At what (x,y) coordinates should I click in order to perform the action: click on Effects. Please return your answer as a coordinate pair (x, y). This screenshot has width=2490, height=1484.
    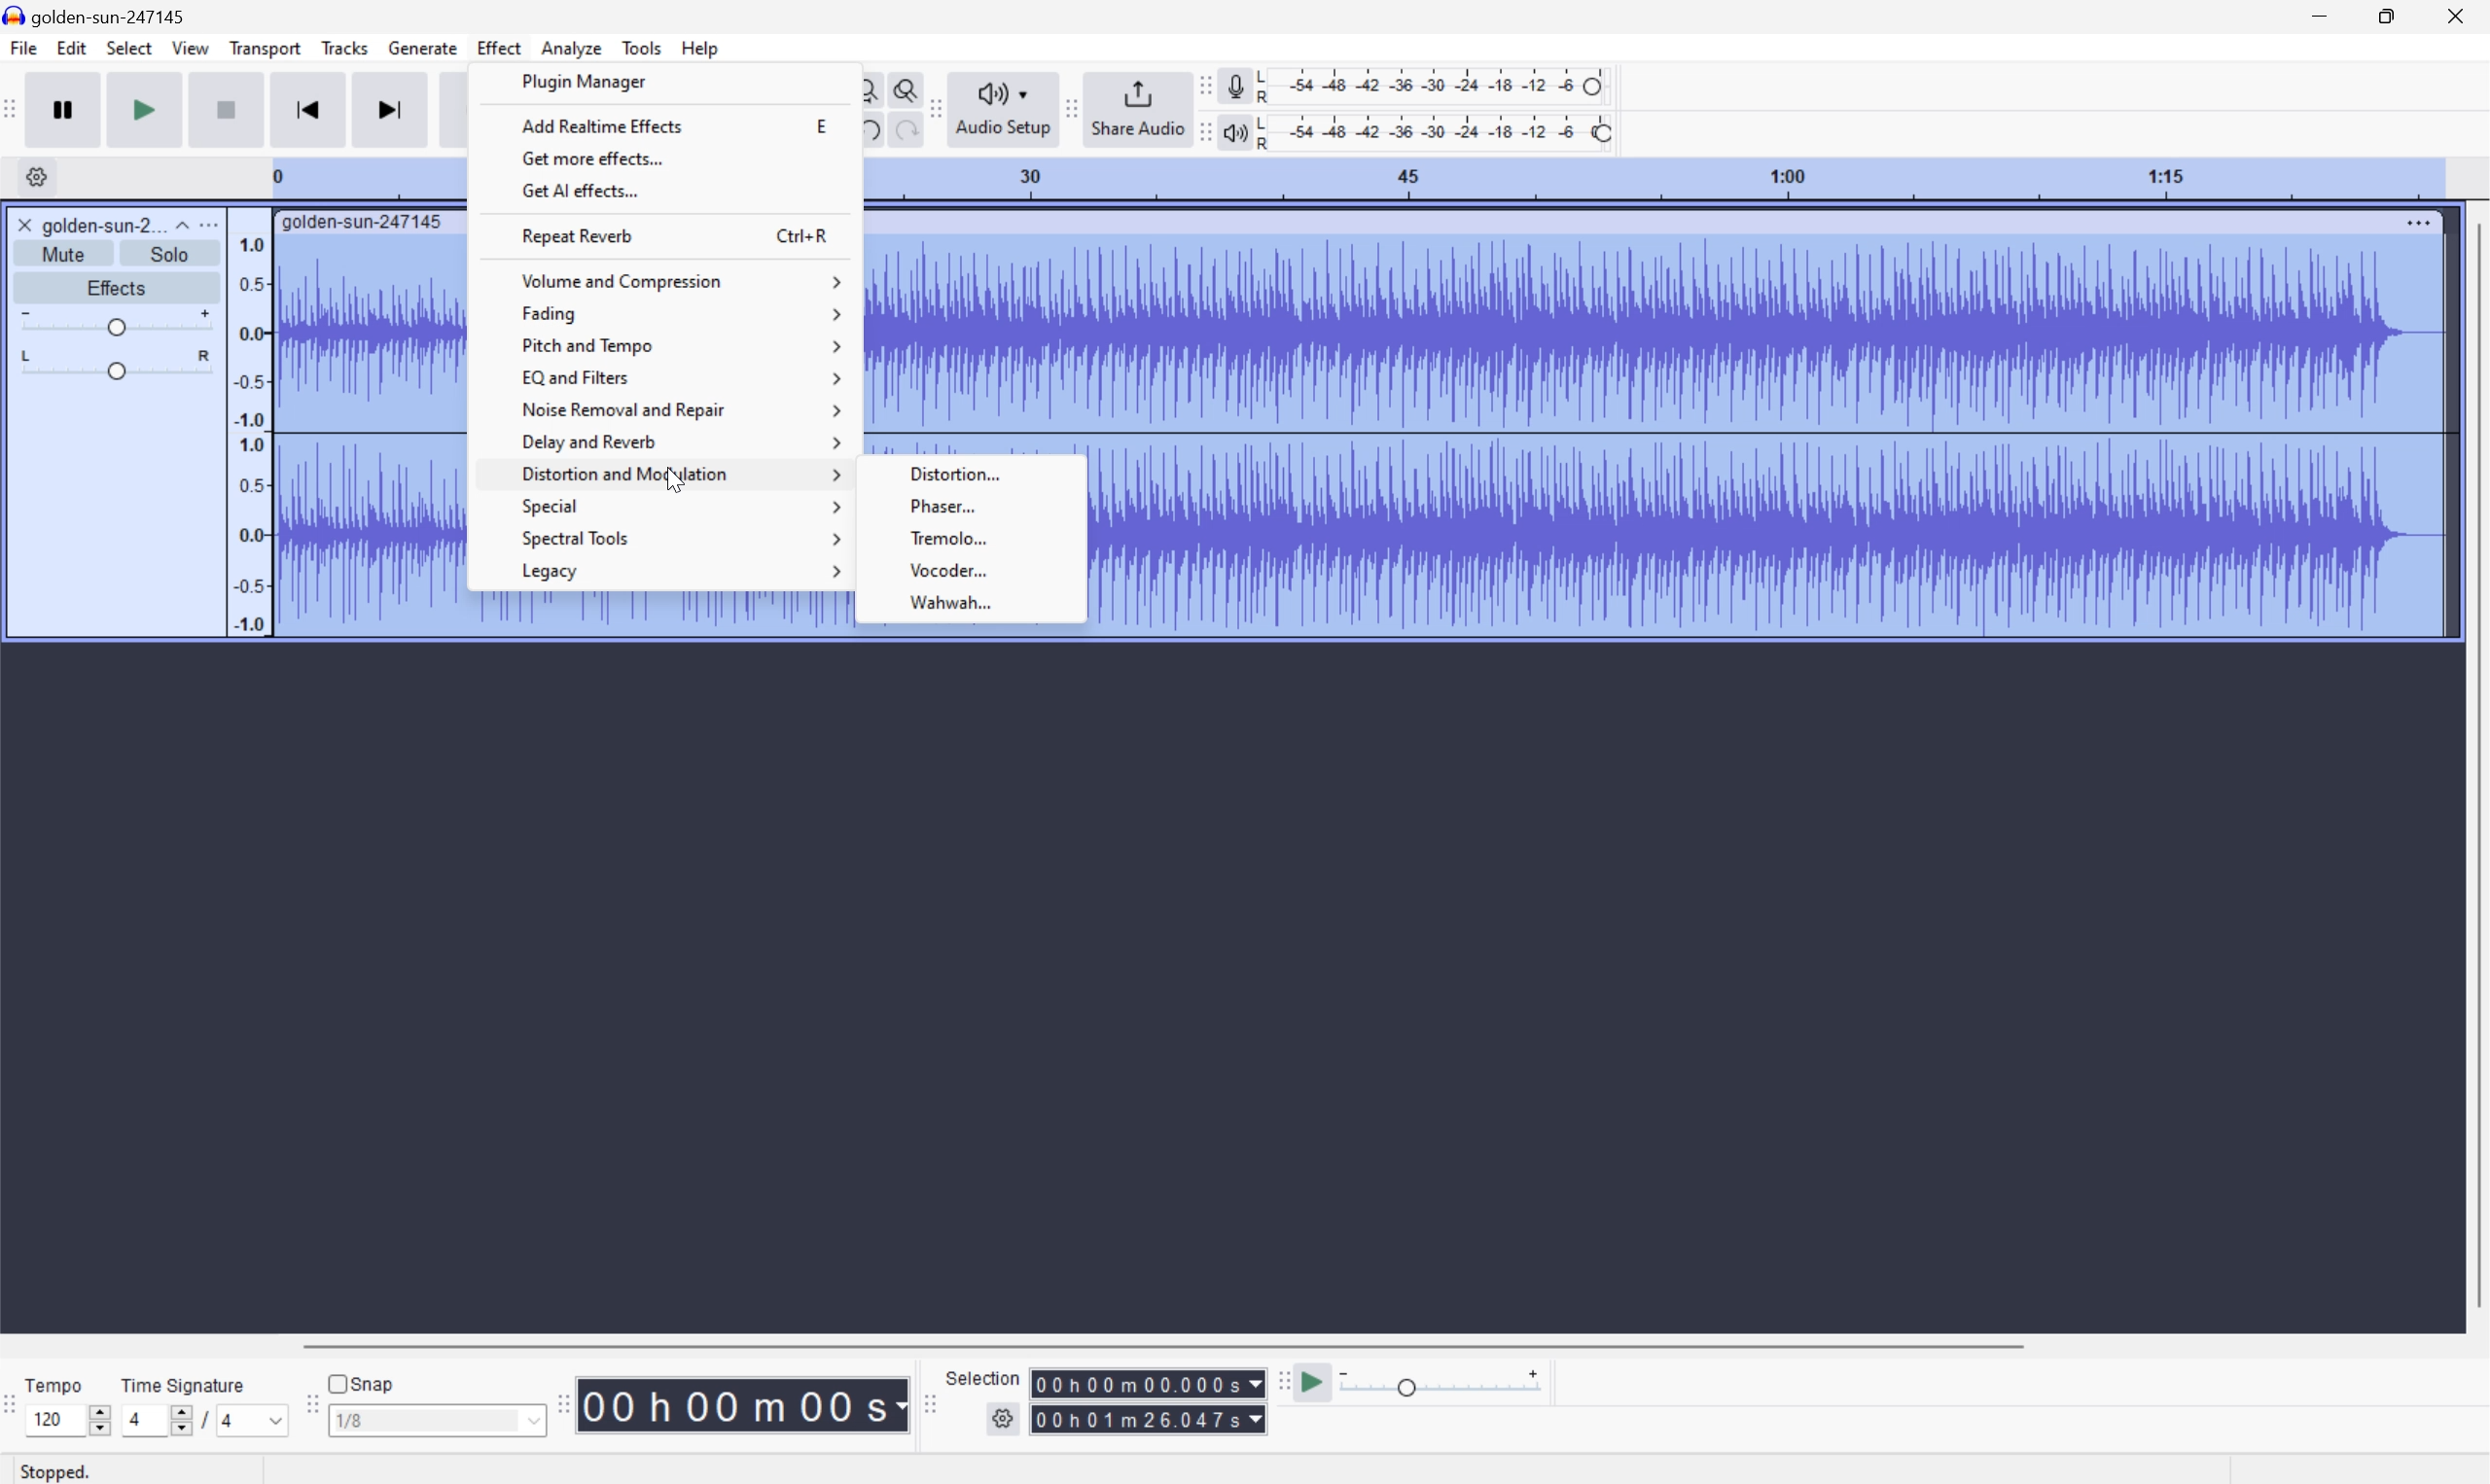
    Looking at the image, I should click on (118, 288).